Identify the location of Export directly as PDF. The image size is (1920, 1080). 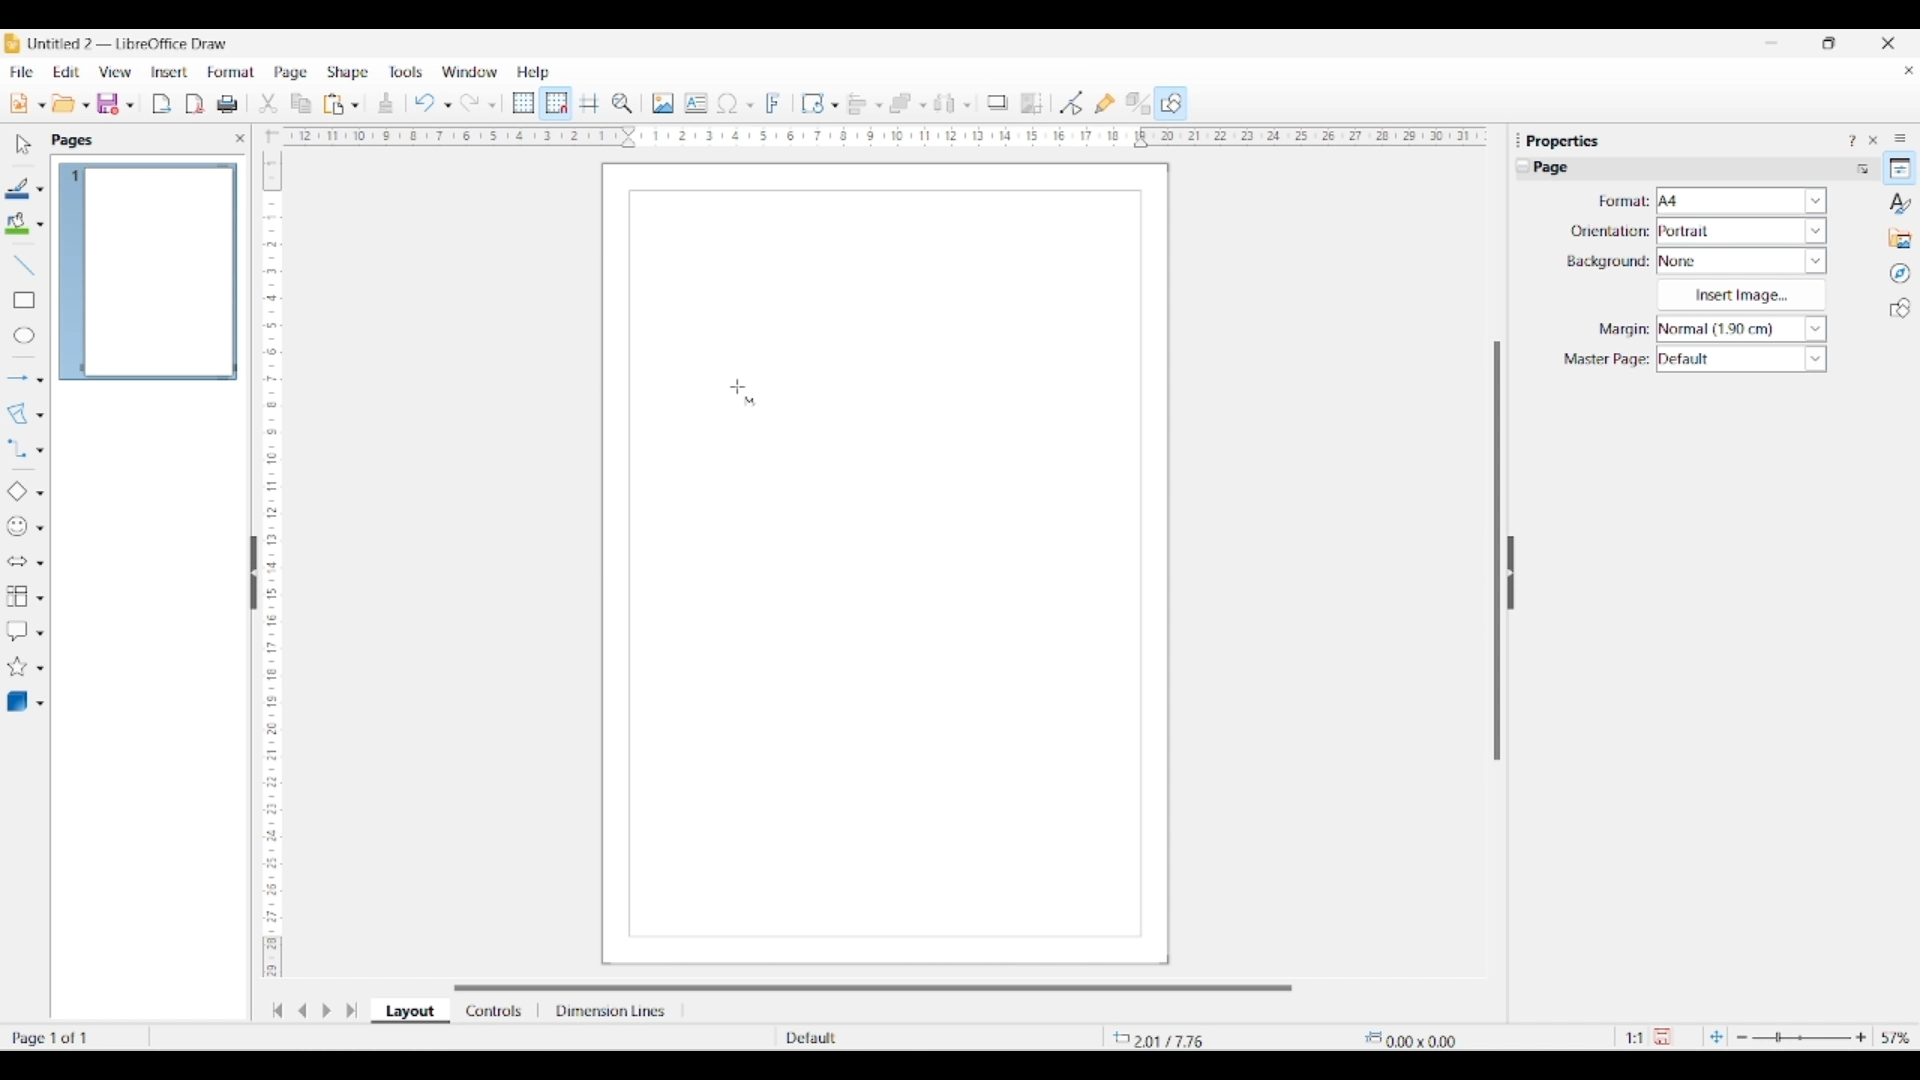
(195, 105).